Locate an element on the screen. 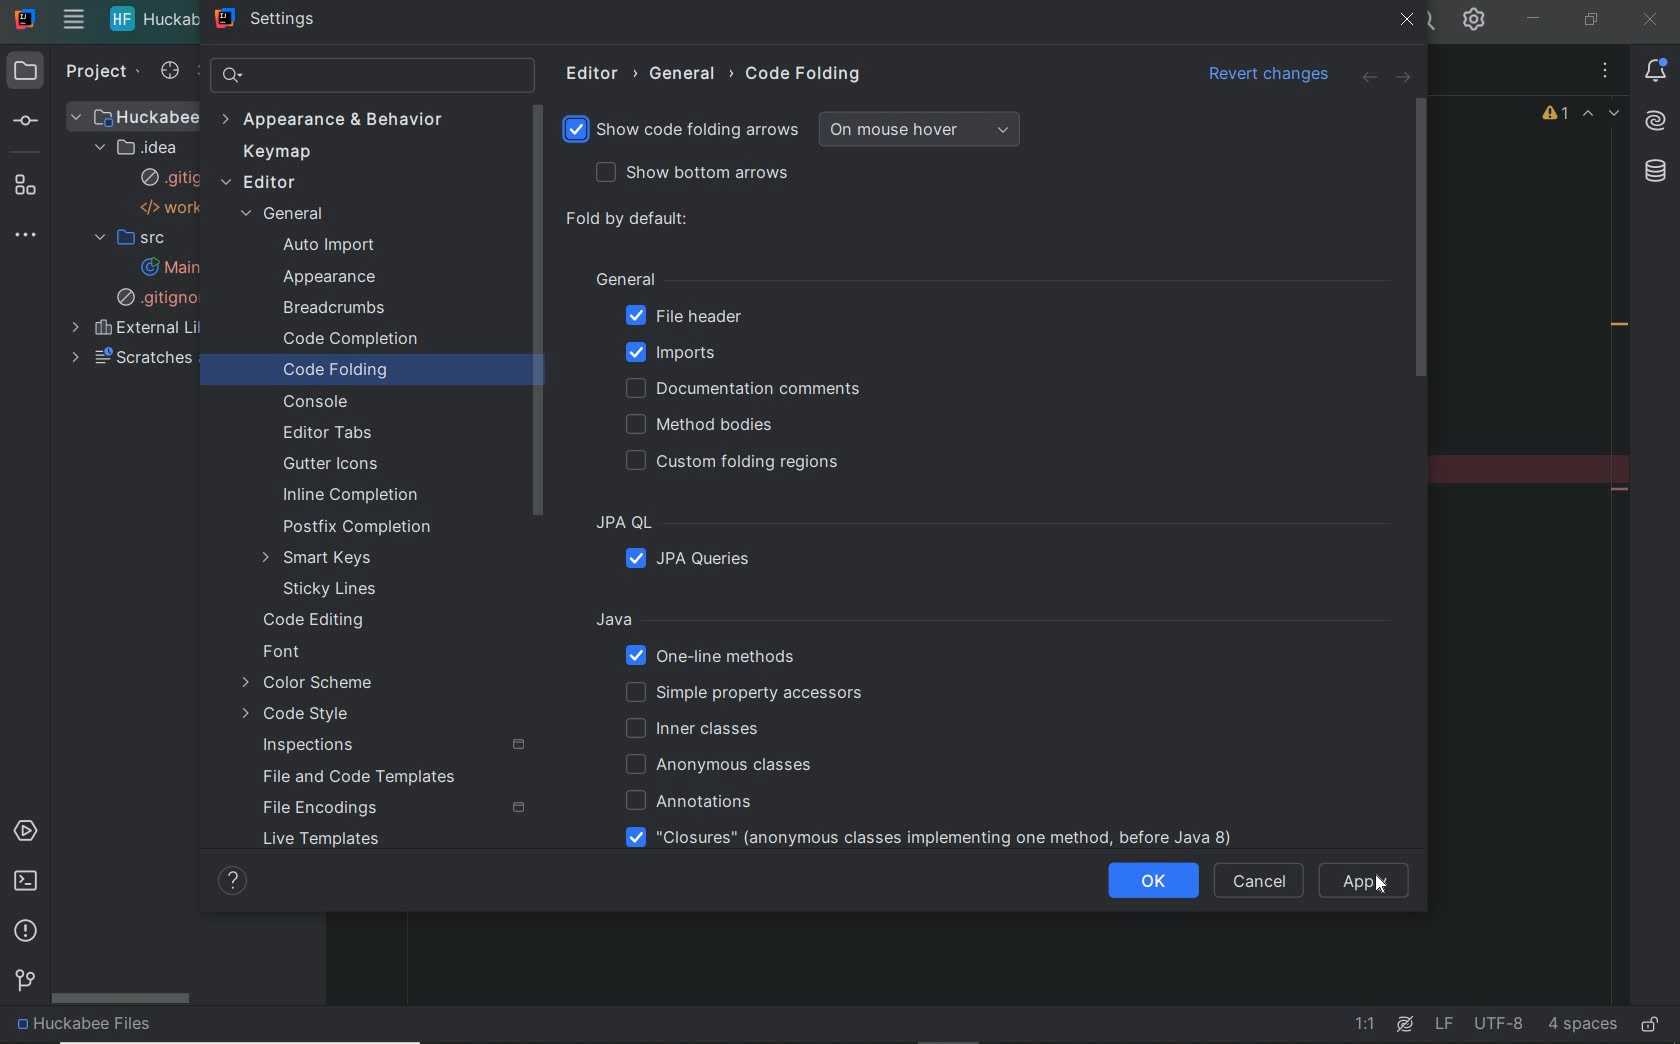 Image resolution: width=1680 pixels, height=1044 pixels. appearance and behavior is located at coordinates (337, 122).